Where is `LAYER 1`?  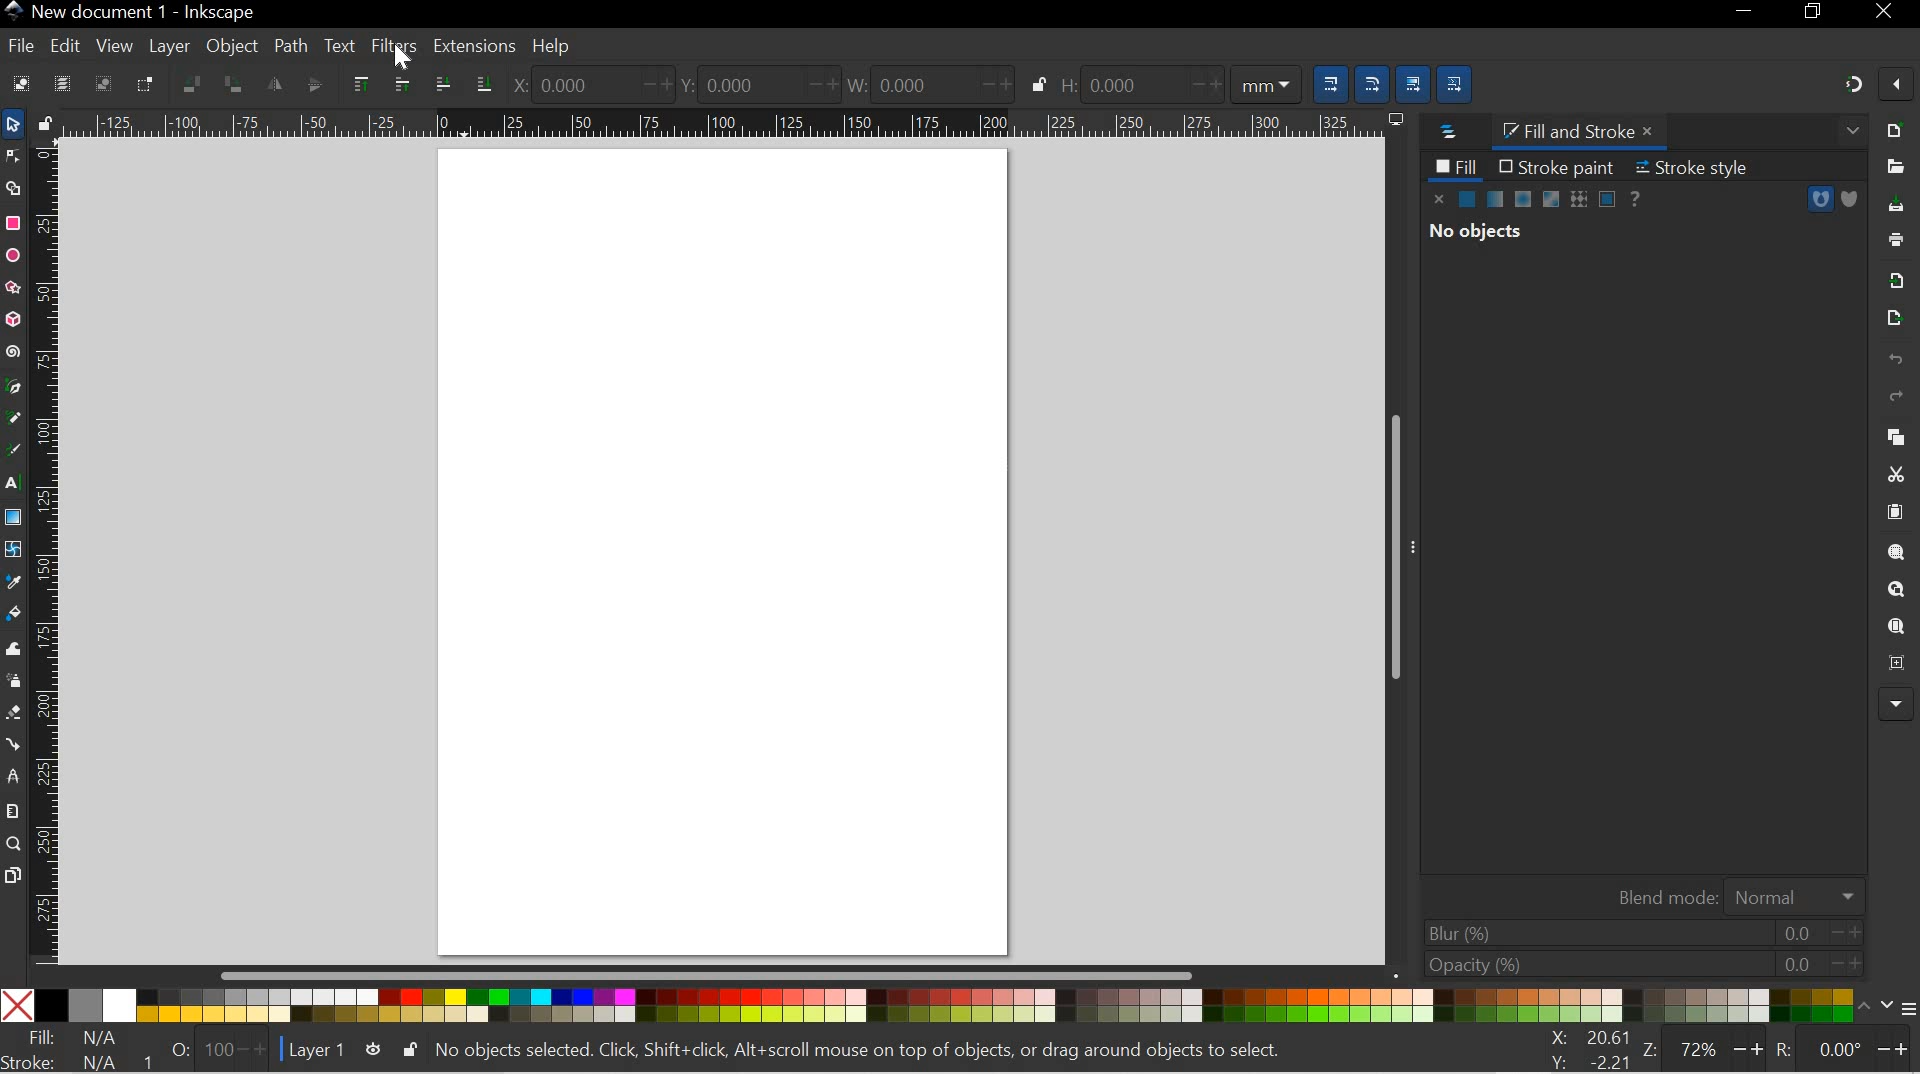
LAYER 1 is located at coordinates (317, 1051).